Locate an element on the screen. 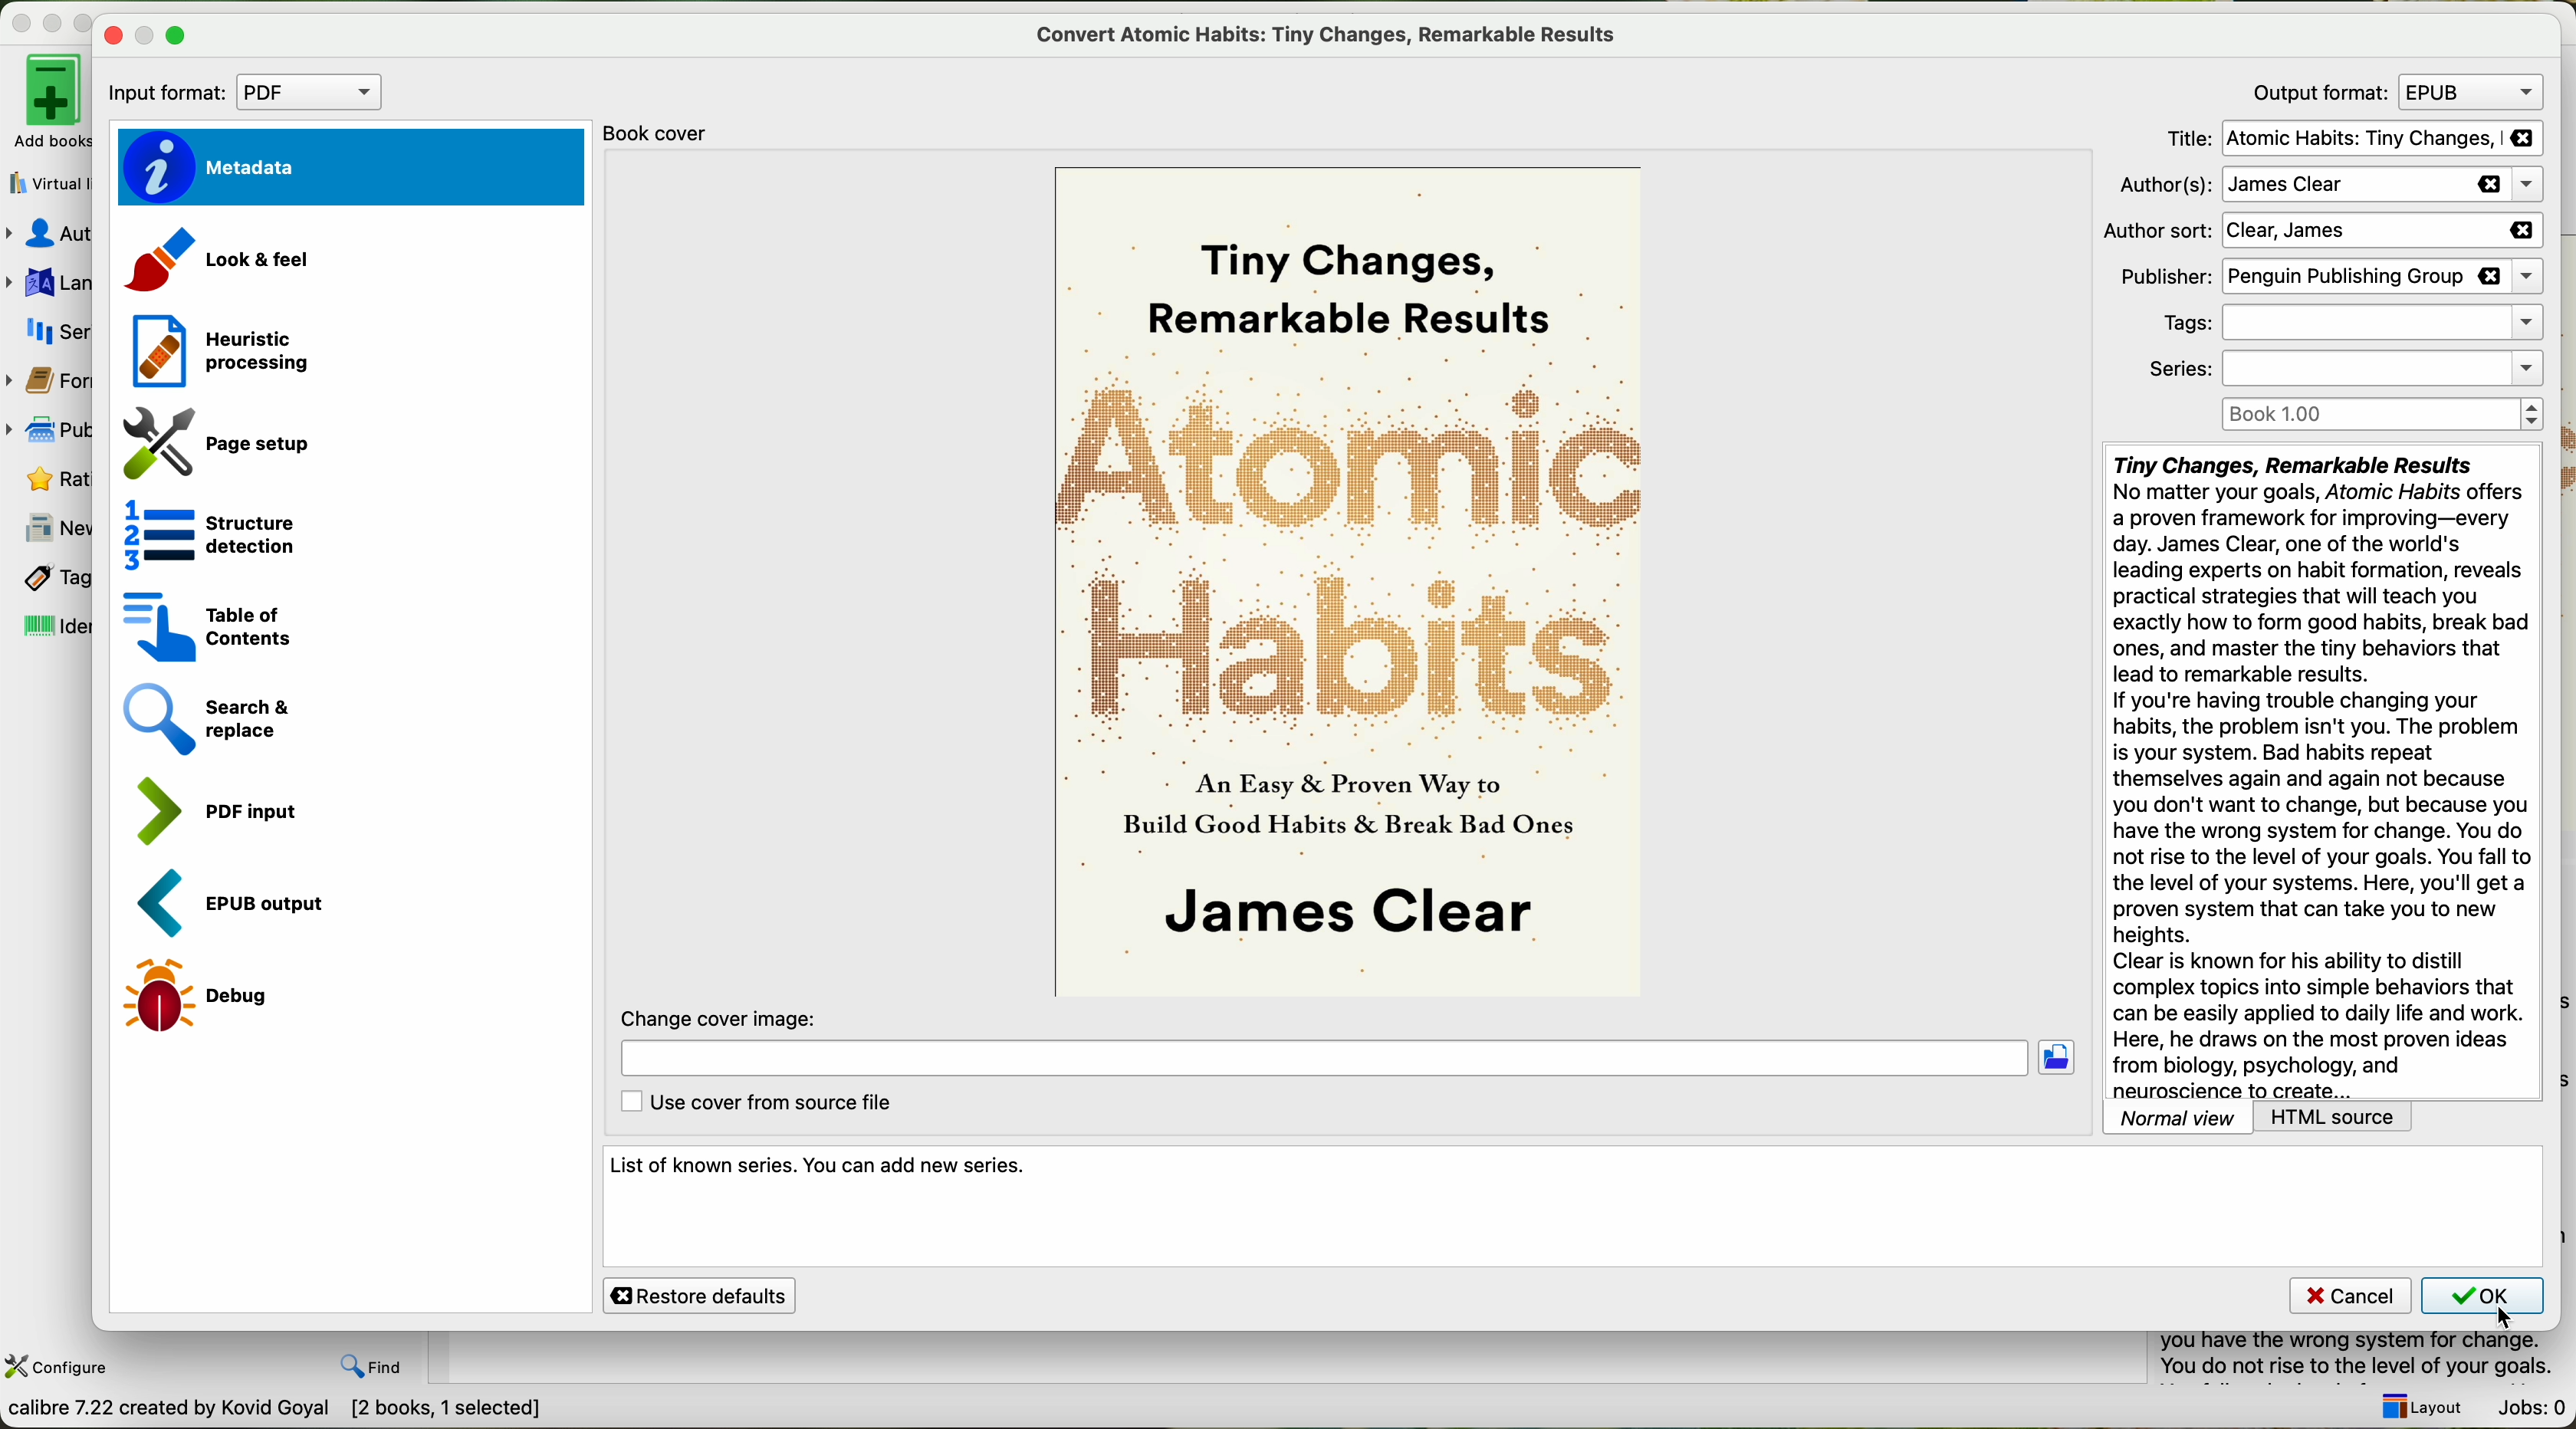 This screenshot has height=1429, width=2576. Jobs: 0 is located at coordinates (2533, 1409).